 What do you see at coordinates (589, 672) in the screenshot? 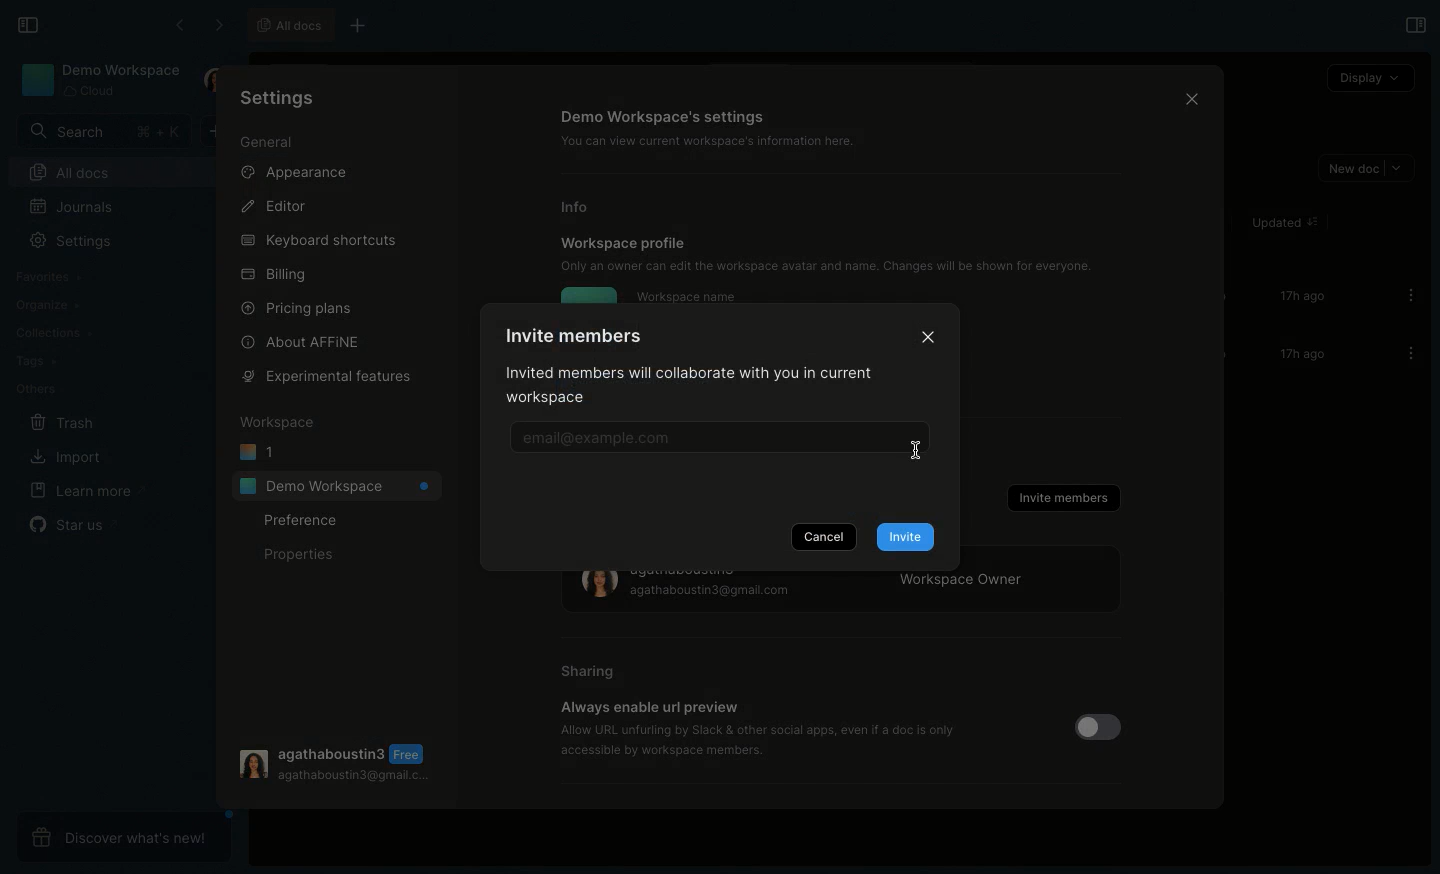
I see `Sharing` at bounding box center [589, 672].